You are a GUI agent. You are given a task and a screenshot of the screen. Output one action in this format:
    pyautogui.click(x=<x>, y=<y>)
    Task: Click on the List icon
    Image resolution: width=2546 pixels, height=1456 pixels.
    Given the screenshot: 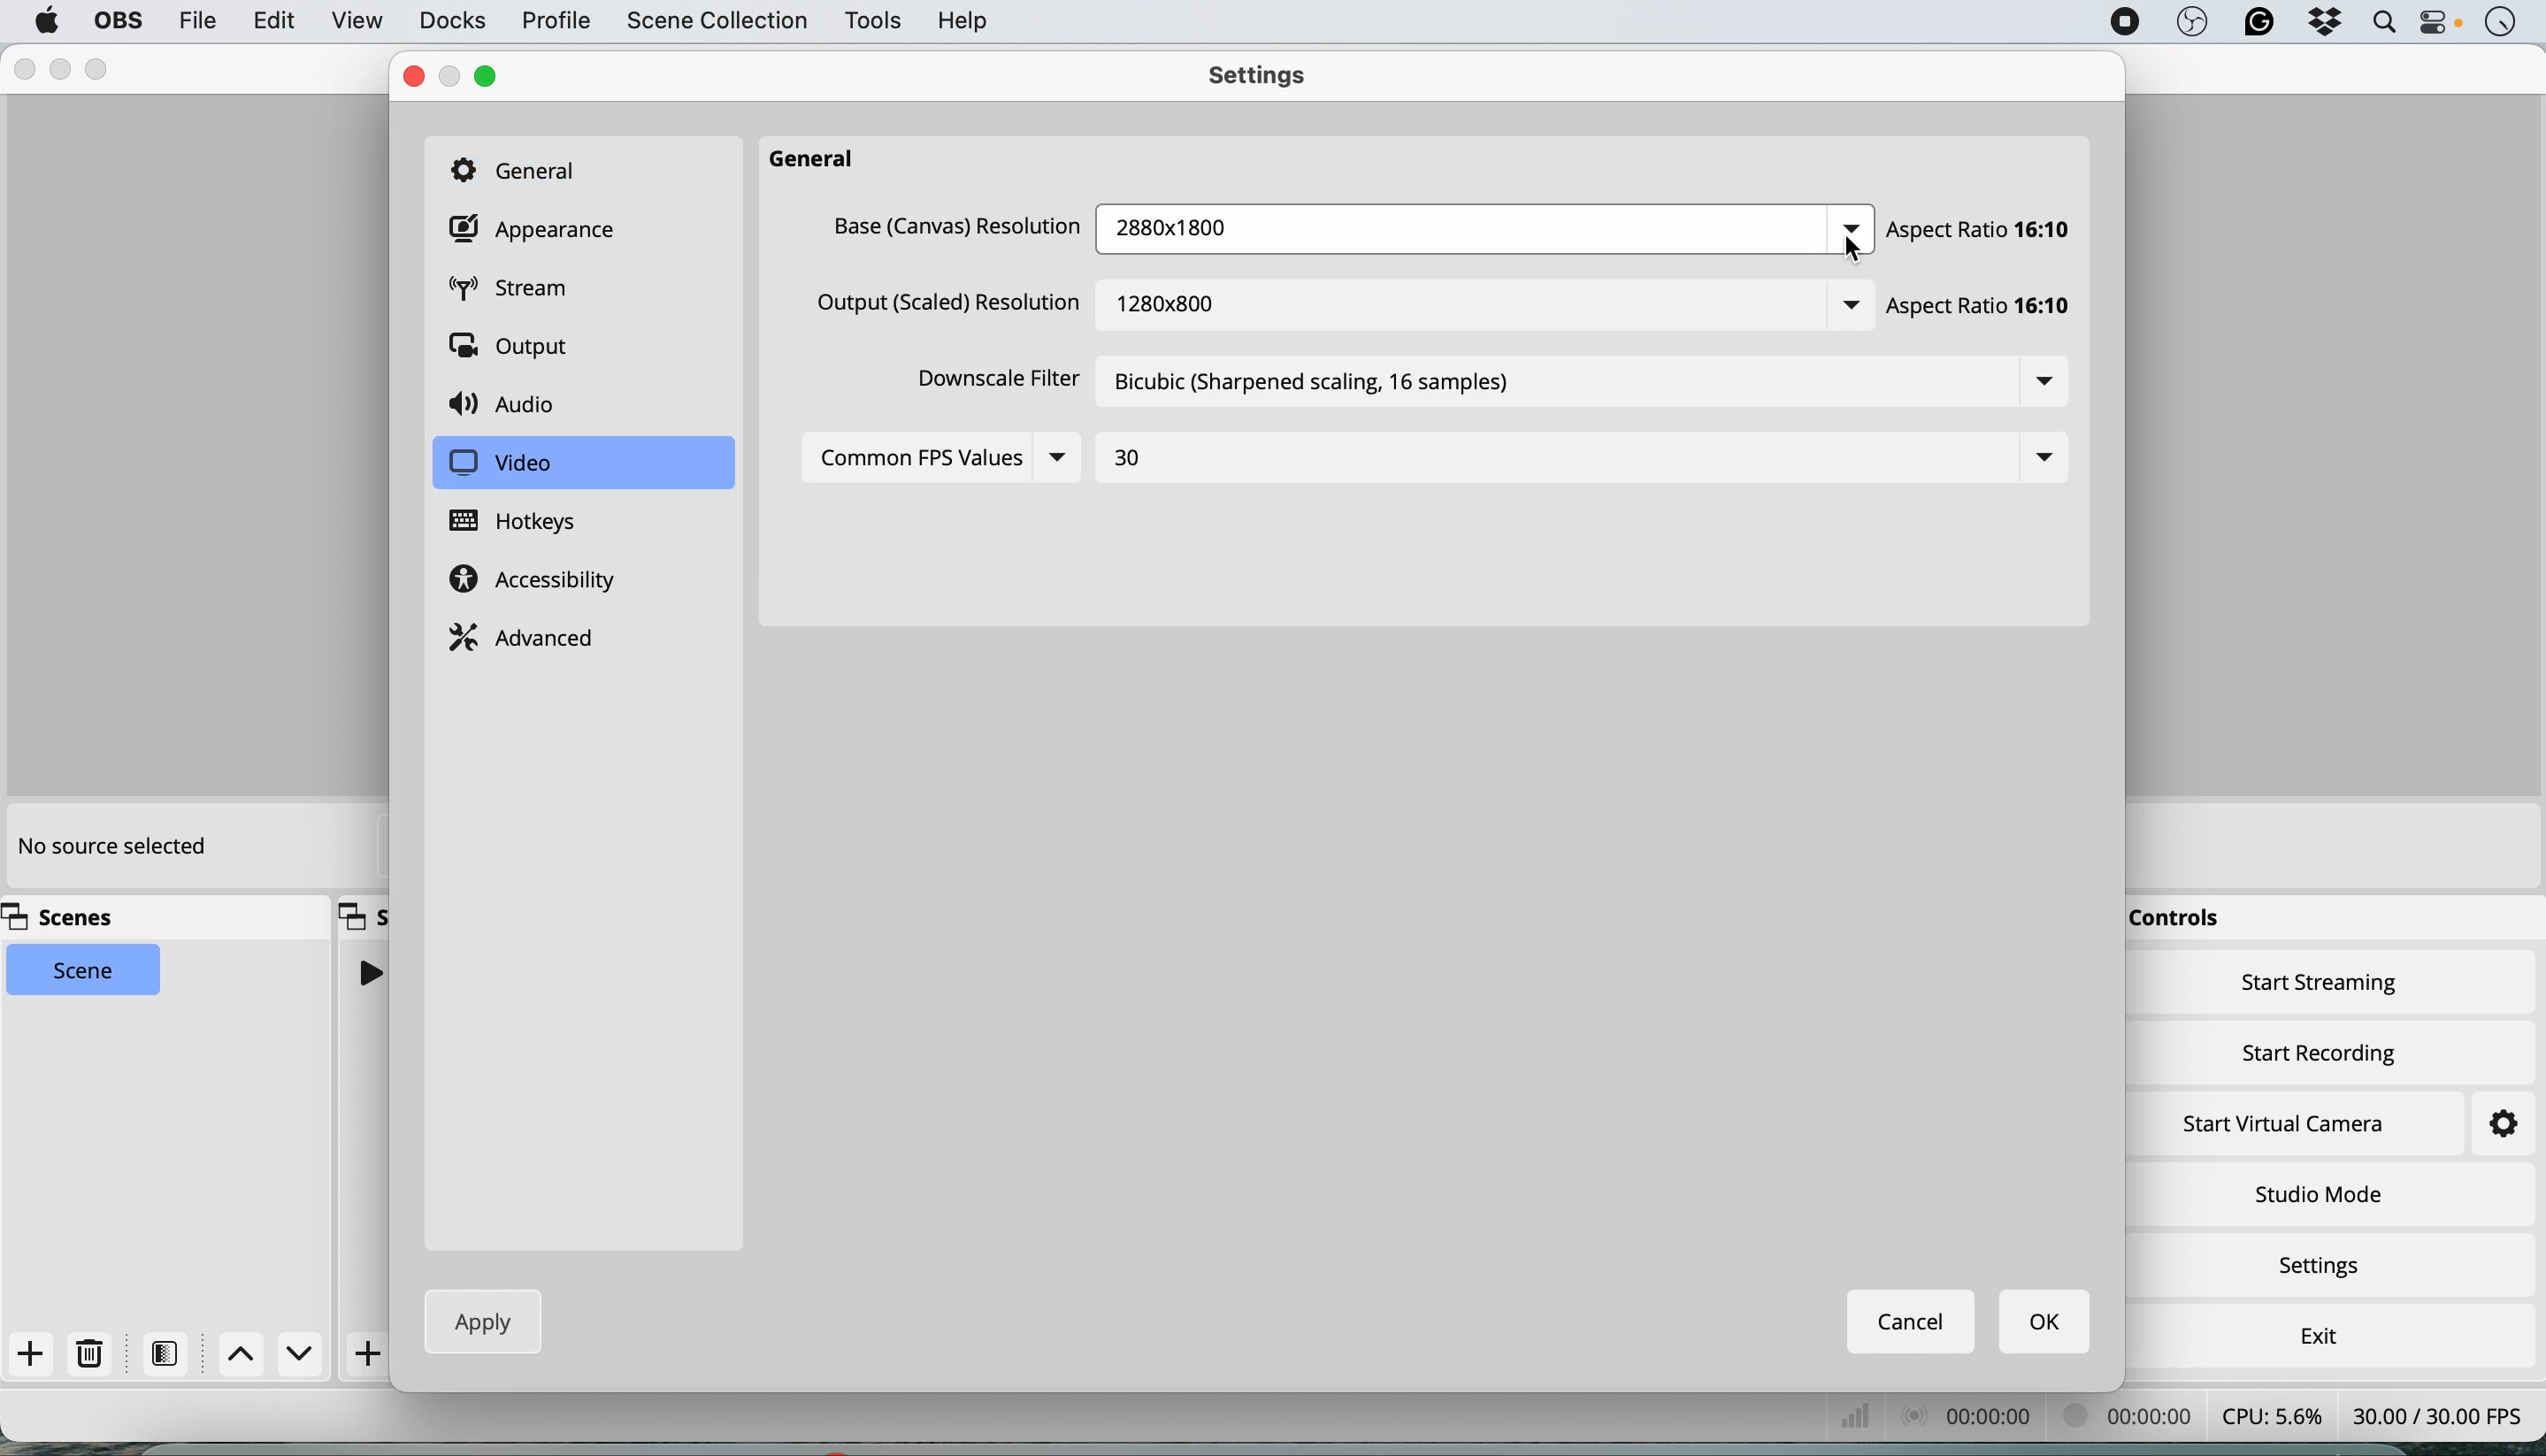 What is the action you would take?
    pyautogui.click(x=1058, y=463)
    